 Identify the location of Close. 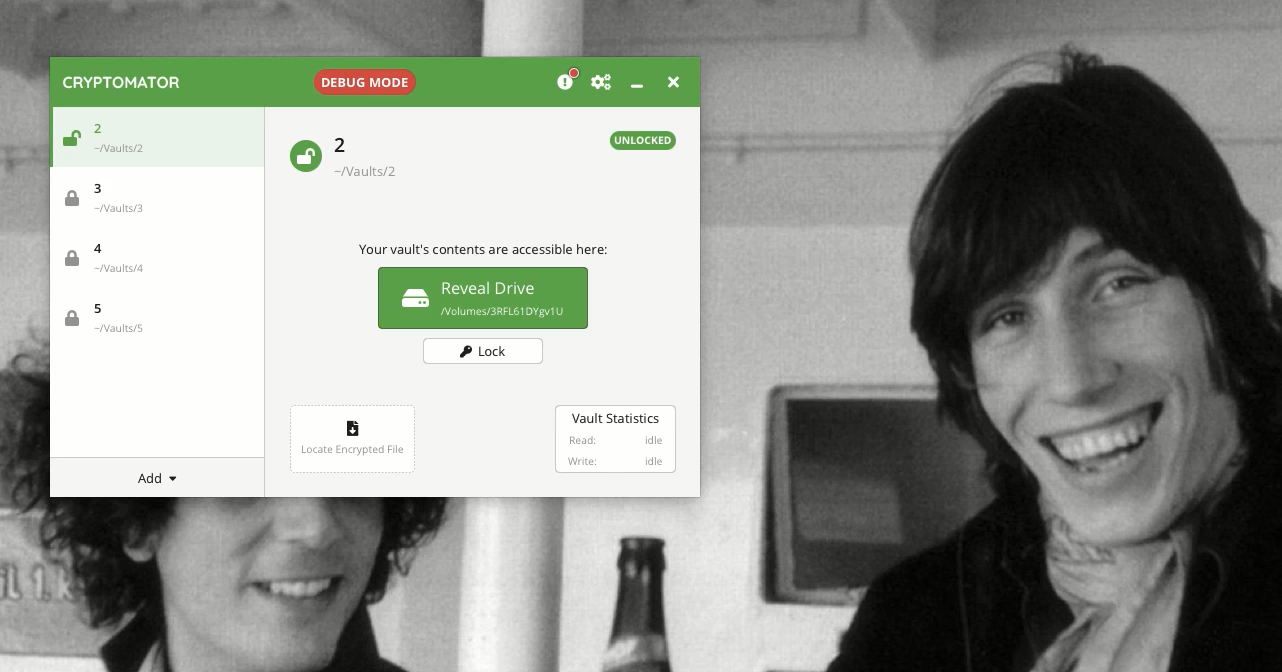
(671, 80).